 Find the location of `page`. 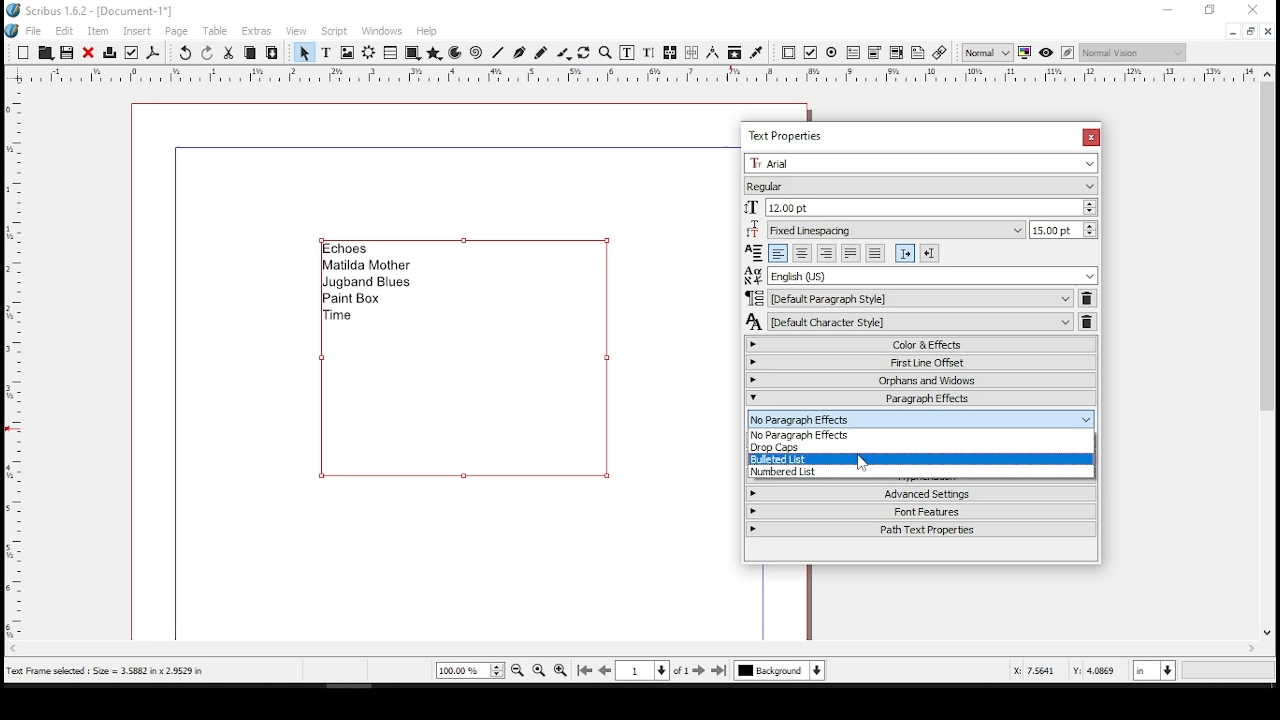

page is located at coordinates (178, 31).